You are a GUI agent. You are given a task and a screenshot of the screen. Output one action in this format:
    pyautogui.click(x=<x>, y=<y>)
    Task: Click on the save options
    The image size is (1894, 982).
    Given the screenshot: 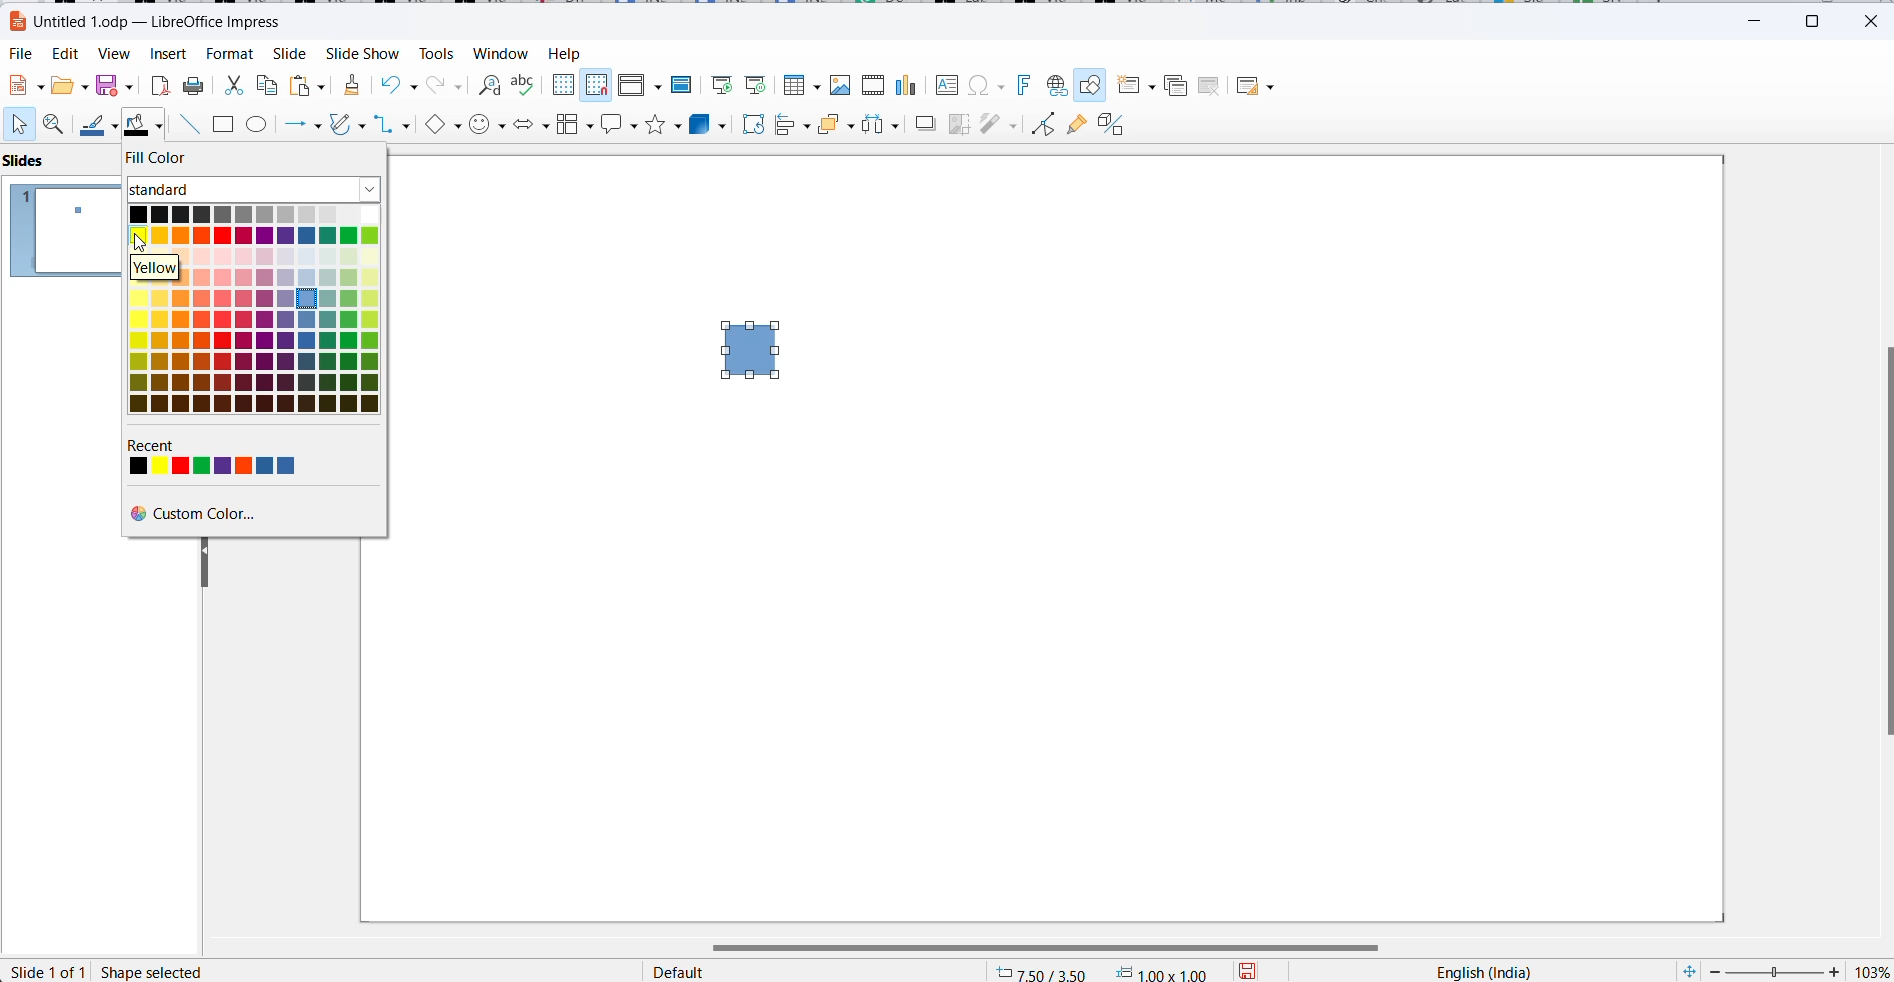 What is the action you would take?
    pyautogui.click(x=1253, y=970)
    